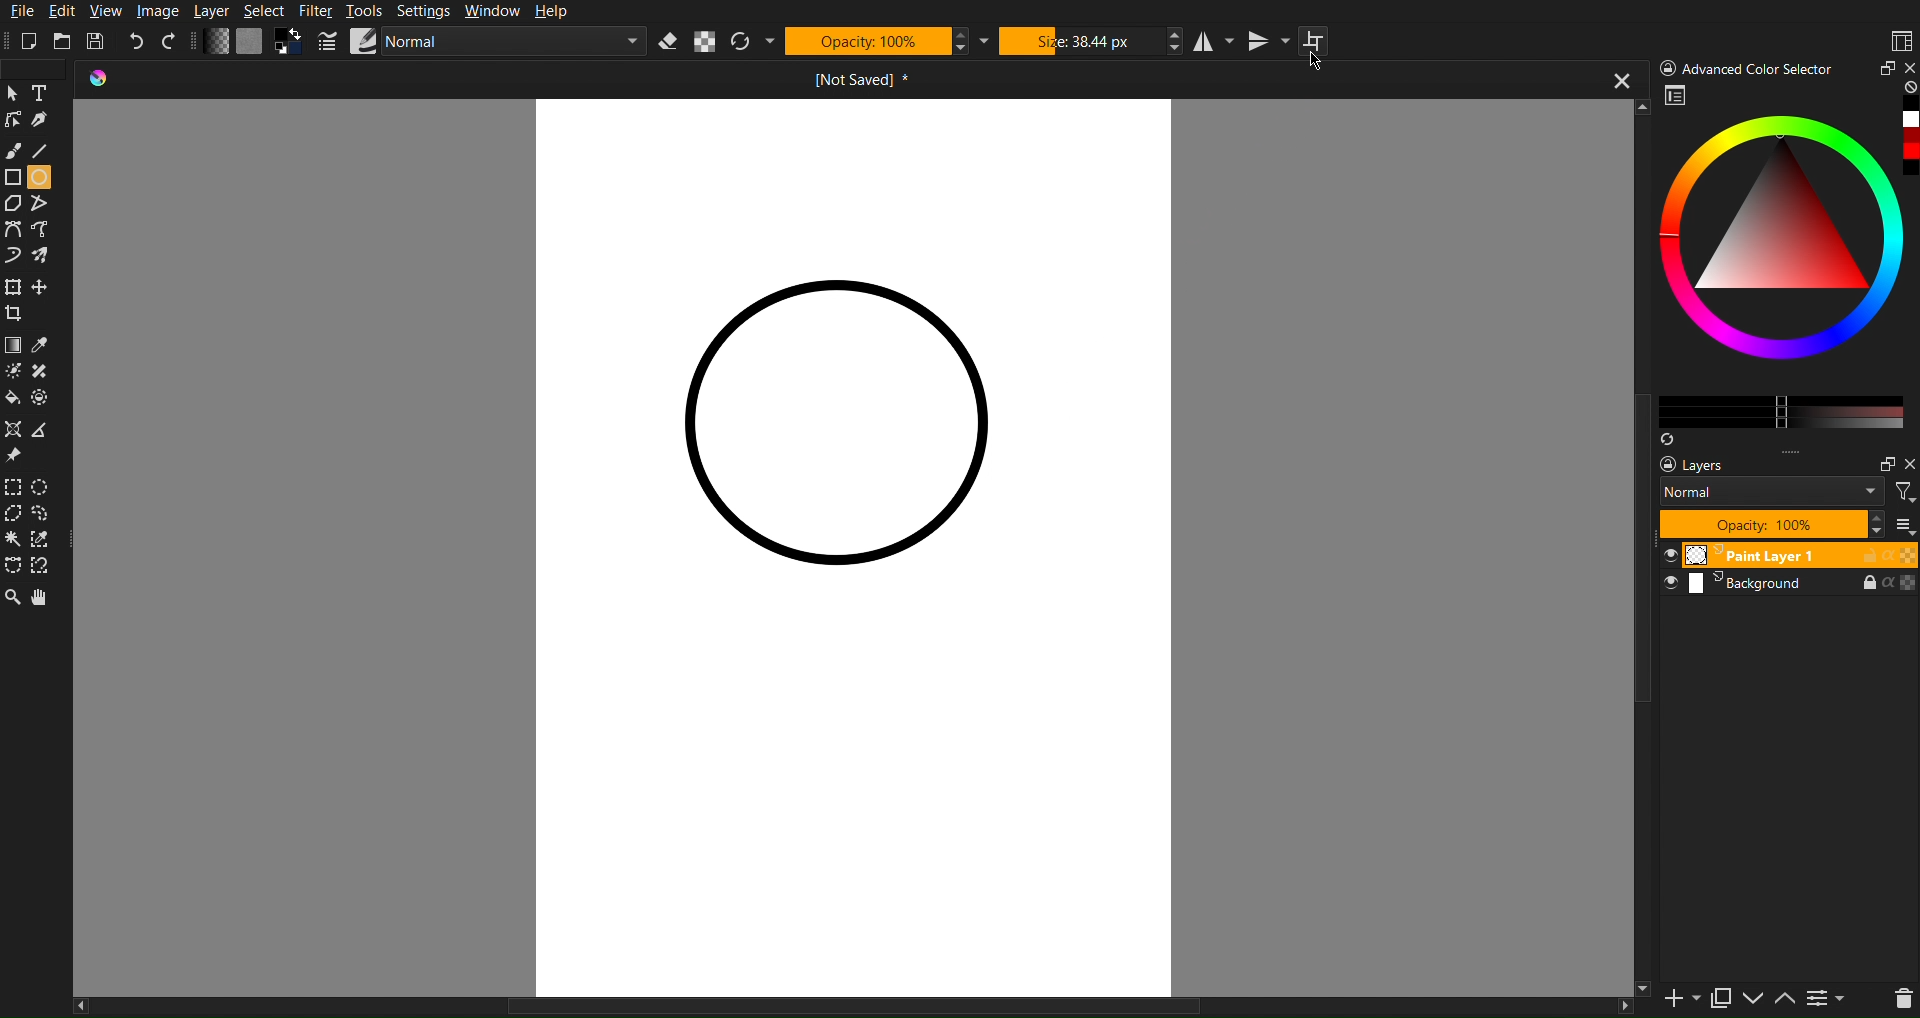  What do you see at coordinates (707, 43) in the screenshot?
I see `Alpha` at bounding box center [707, 43].